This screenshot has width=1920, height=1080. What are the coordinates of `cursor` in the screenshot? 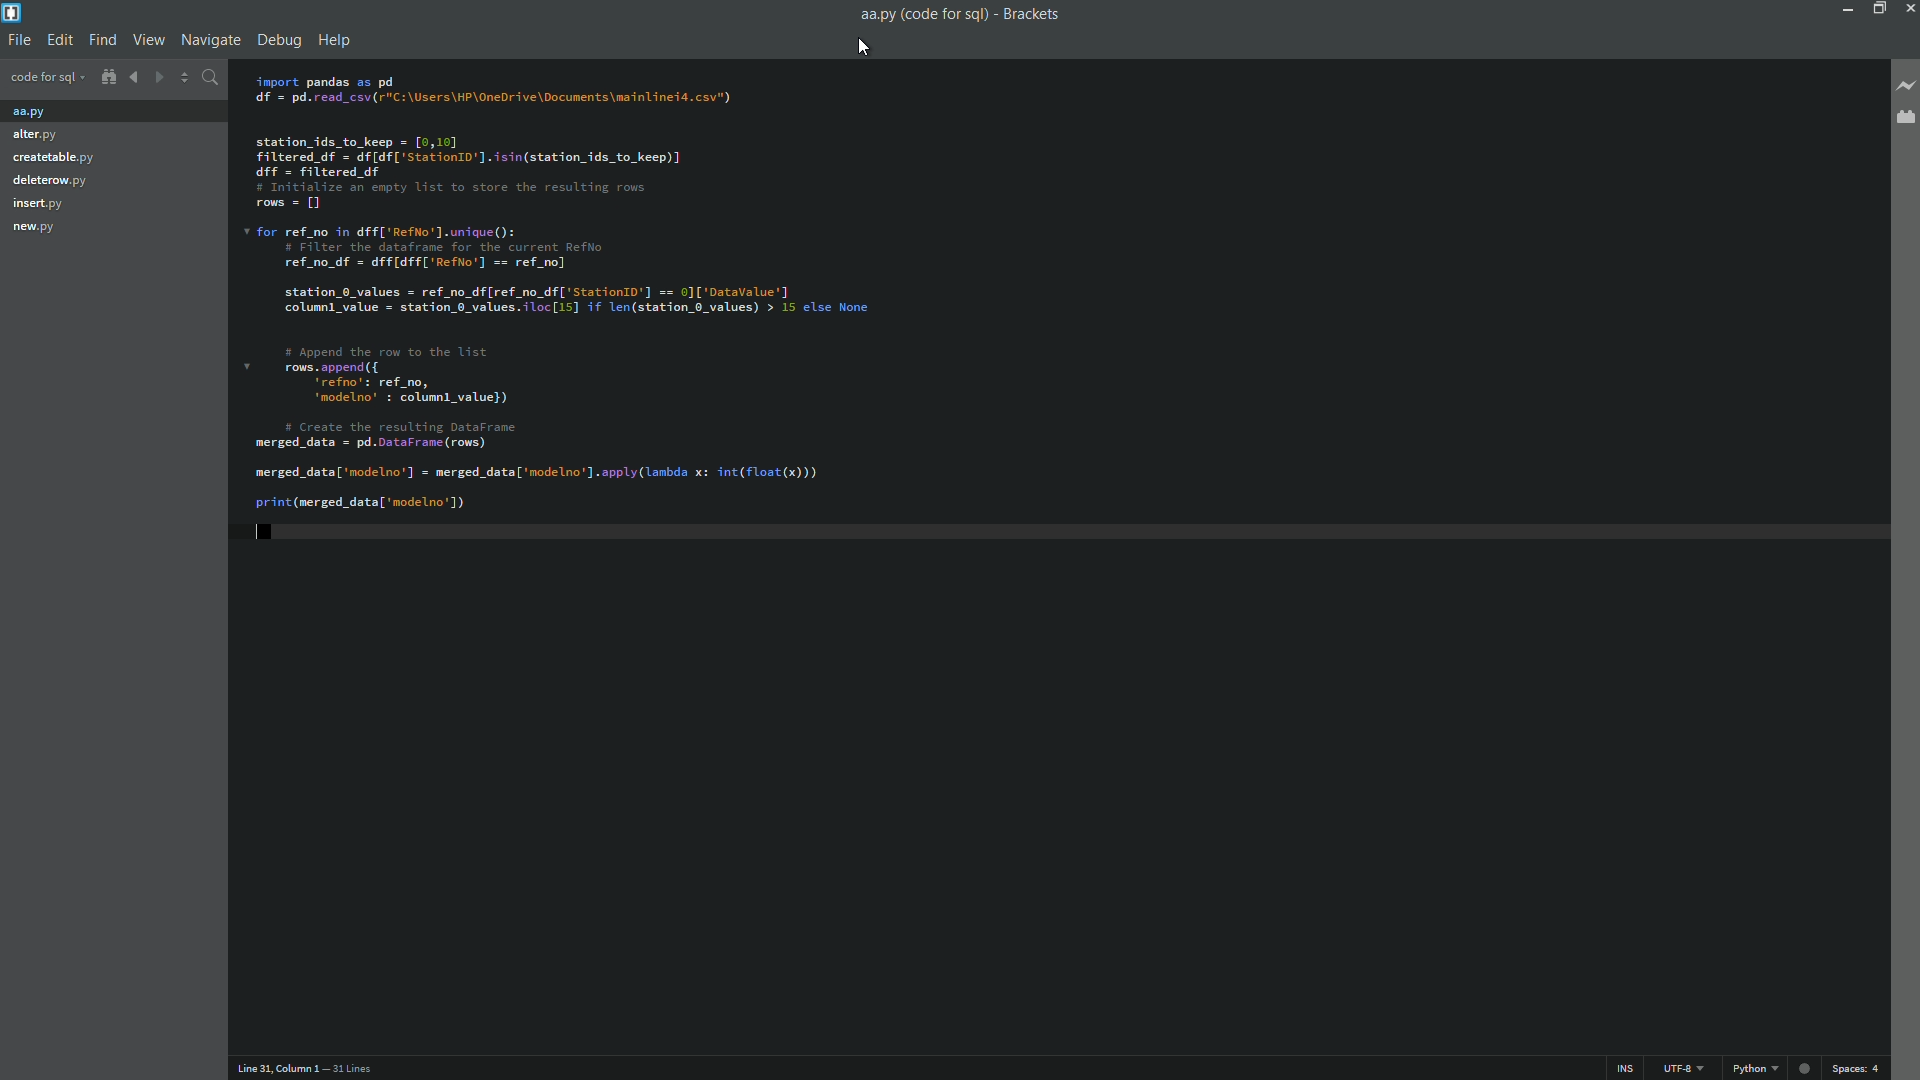 It's located at (864, 49).